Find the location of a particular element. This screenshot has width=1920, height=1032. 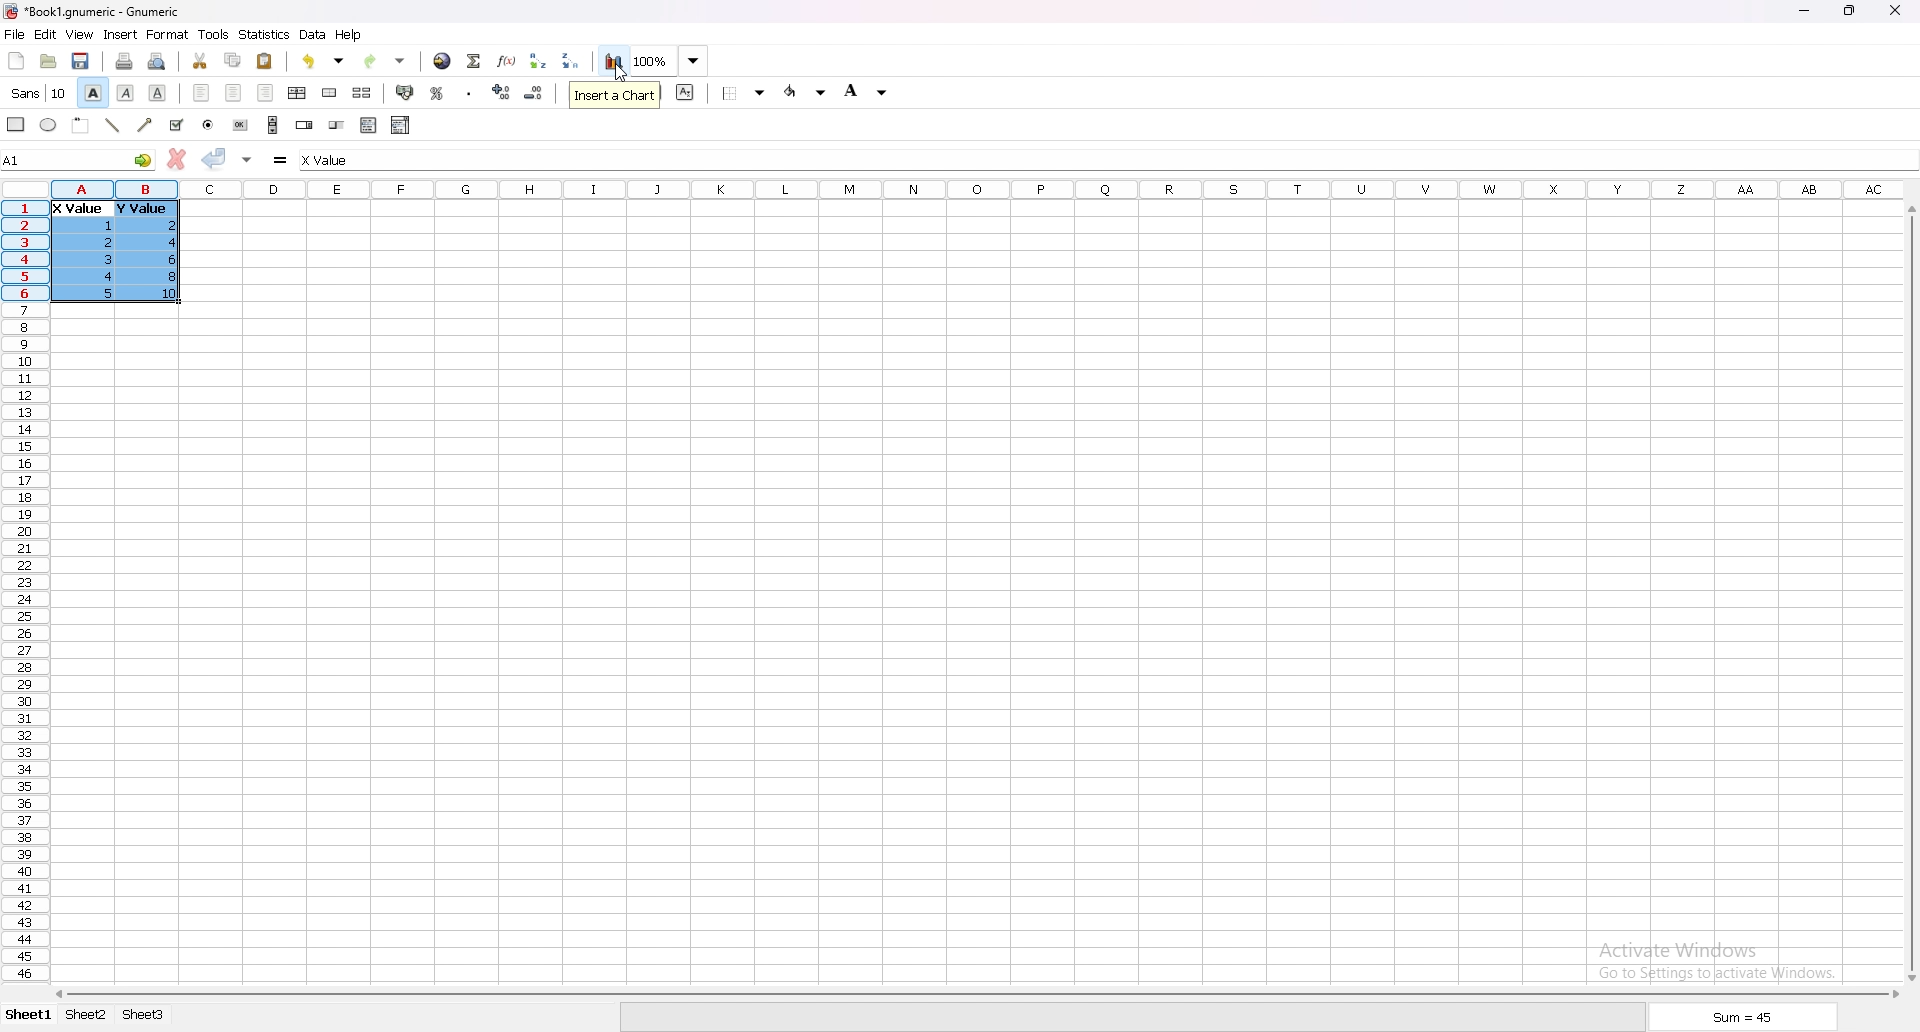

redo is located at coordinates (387, 61).